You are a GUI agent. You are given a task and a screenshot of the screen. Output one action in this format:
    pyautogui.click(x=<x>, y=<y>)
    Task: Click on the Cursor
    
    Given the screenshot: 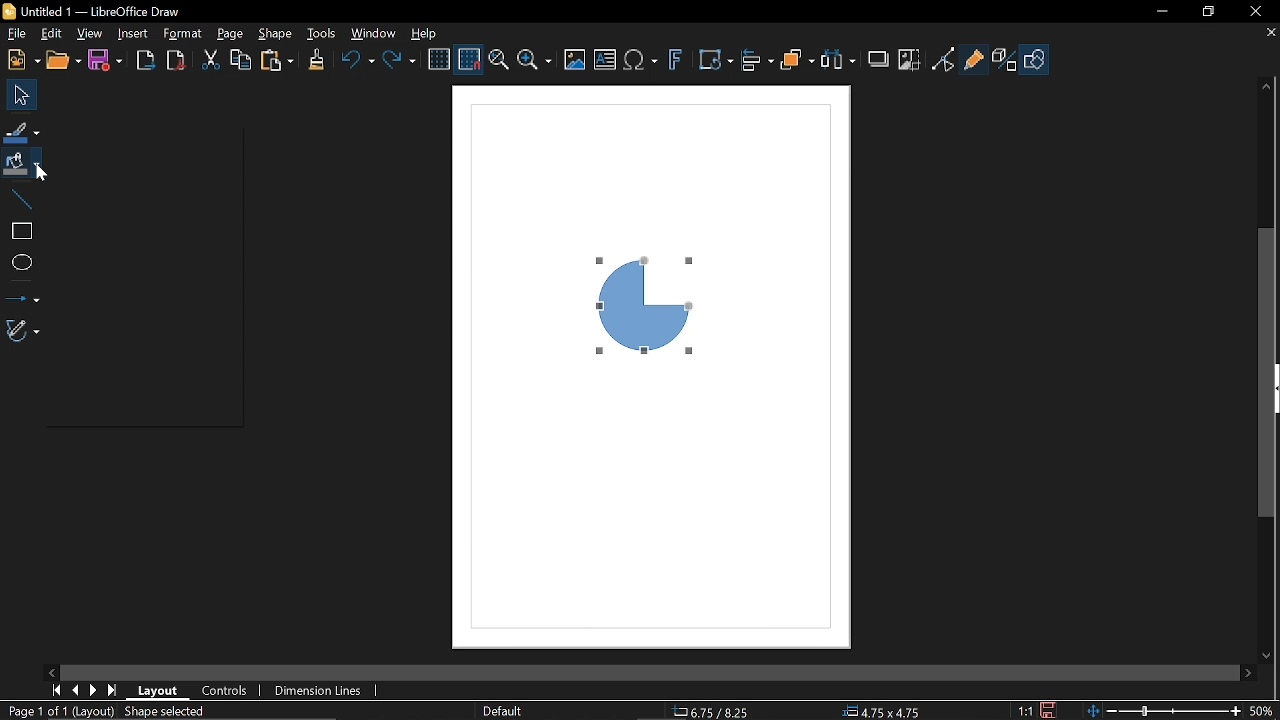 What is the action you would take?
    pyautogui.click(x=42, y=169)
    